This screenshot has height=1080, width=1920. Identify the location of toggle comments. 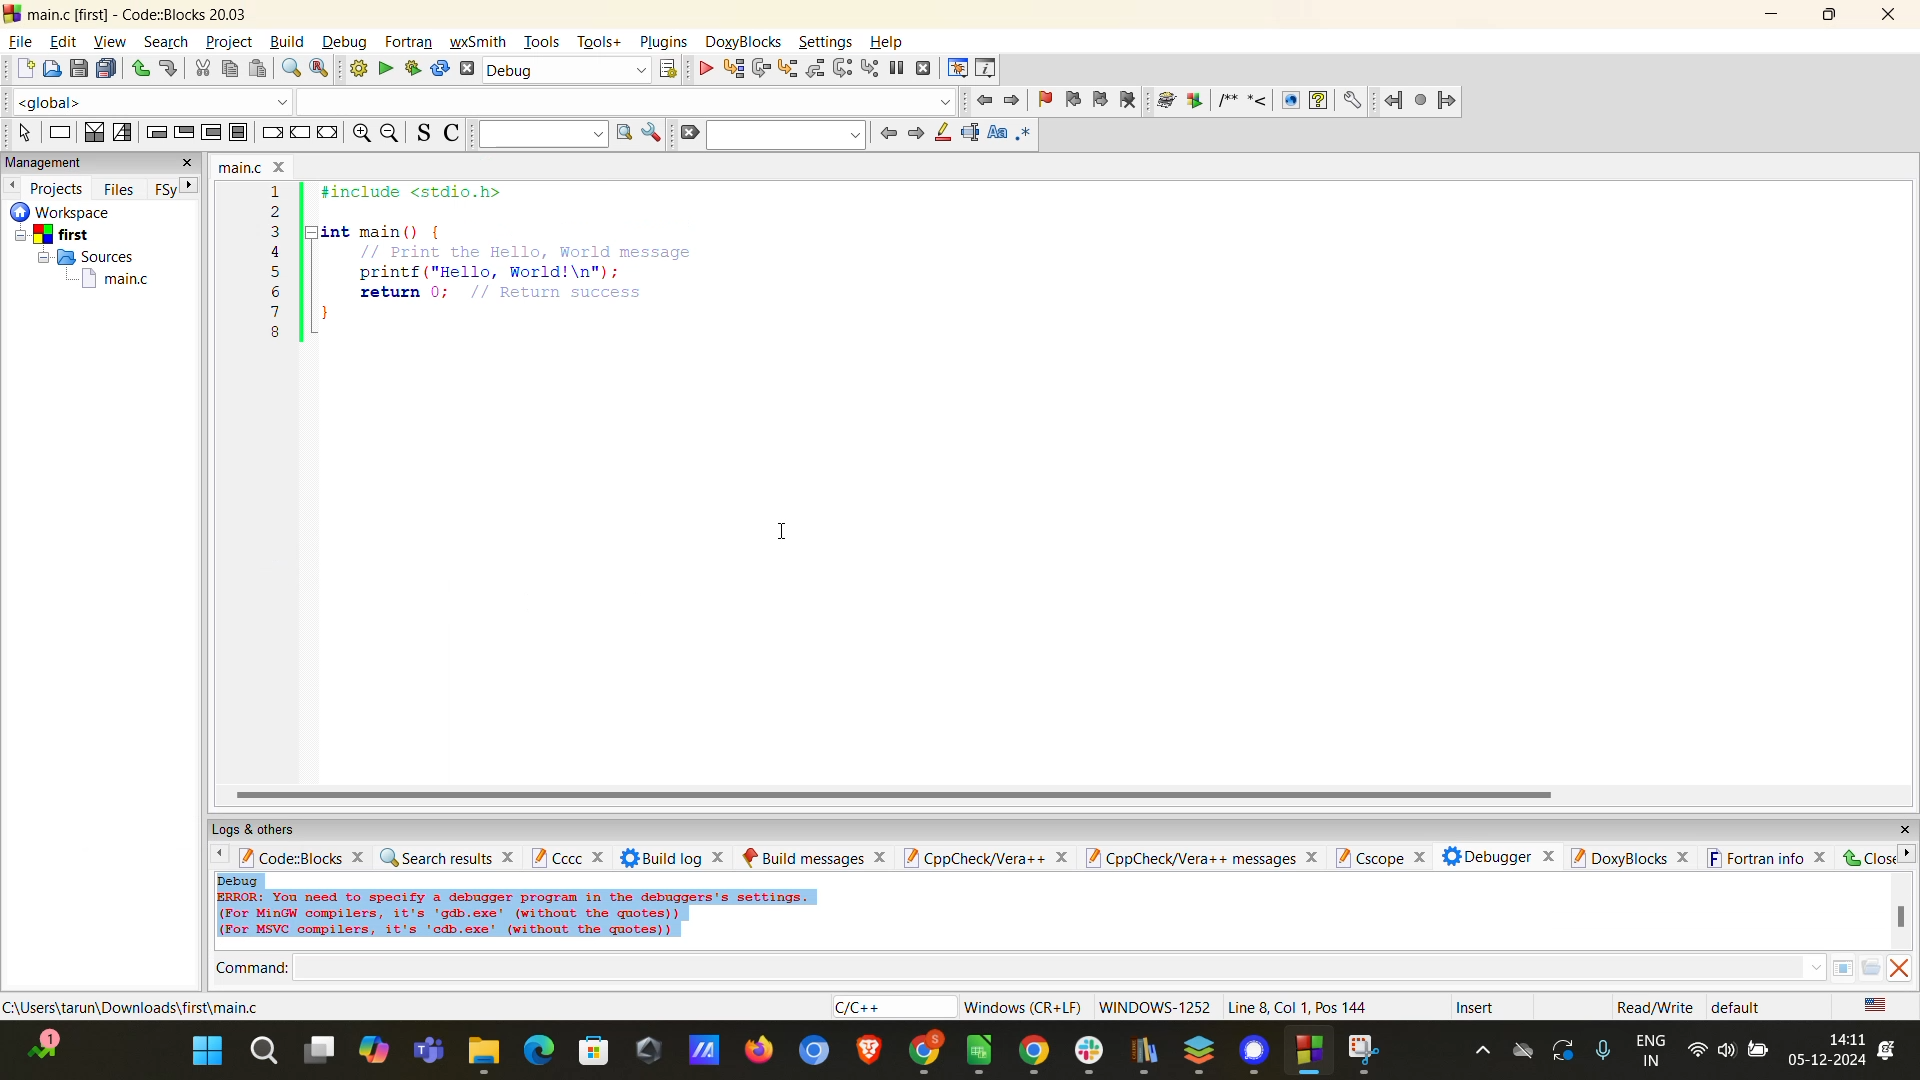
(454, 135).